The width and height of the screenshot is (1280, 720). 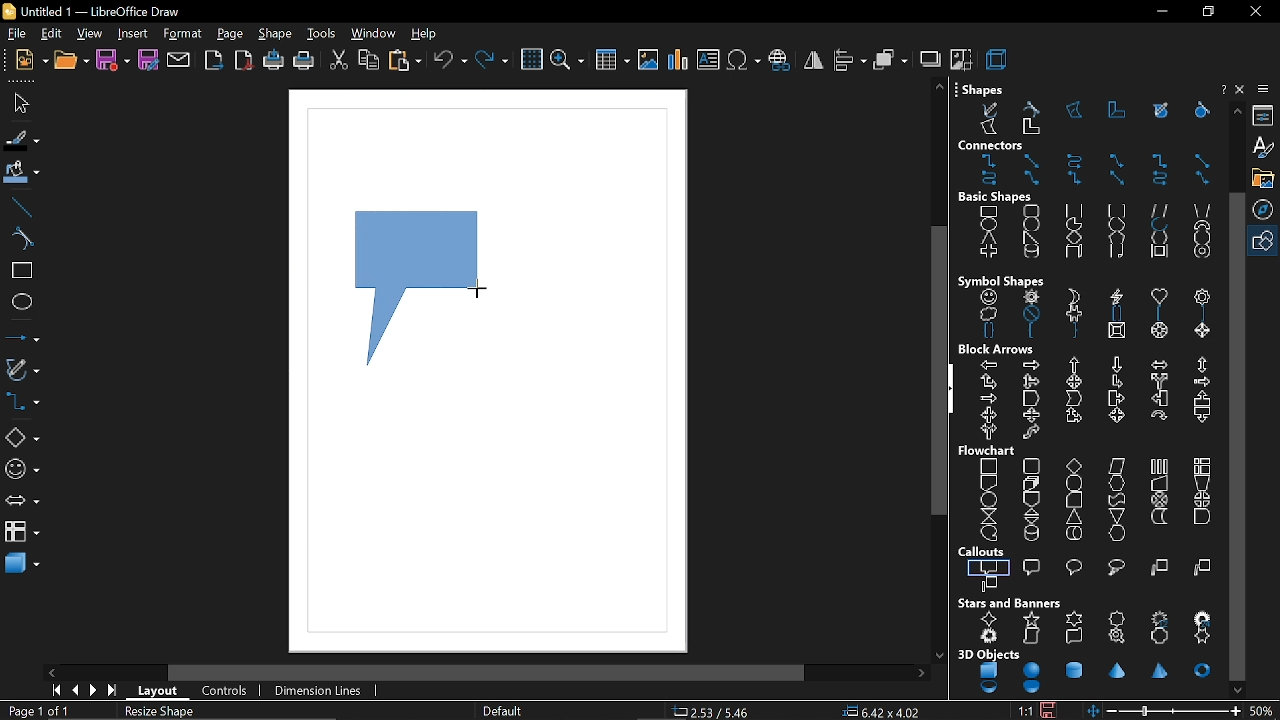 I want to click on polygon filled, so click(x=989, y=128).